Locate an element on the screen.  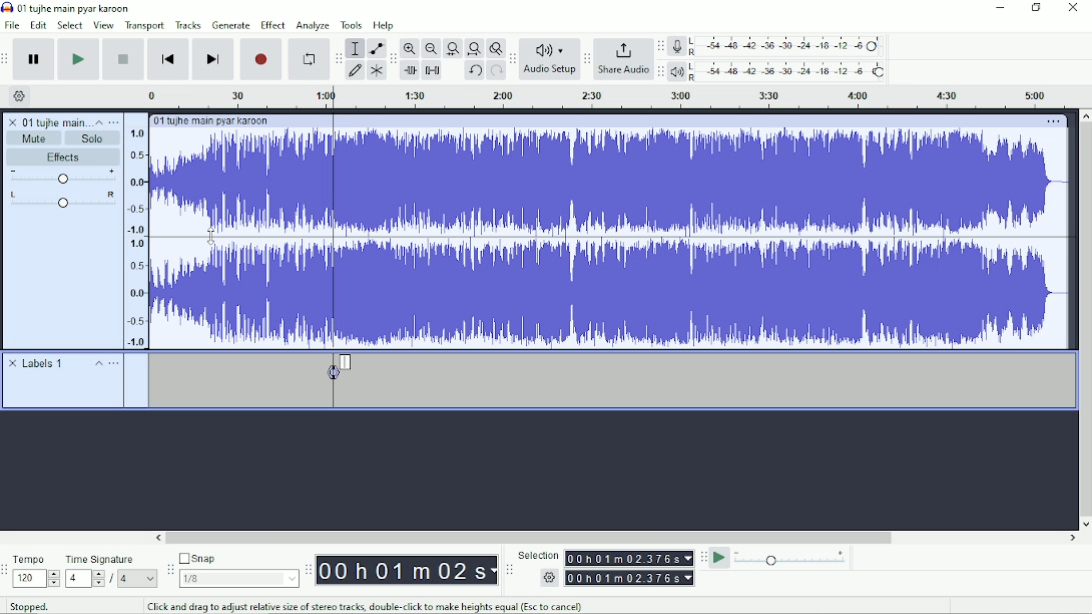
Restore down is located at coordinates (1037, 9).